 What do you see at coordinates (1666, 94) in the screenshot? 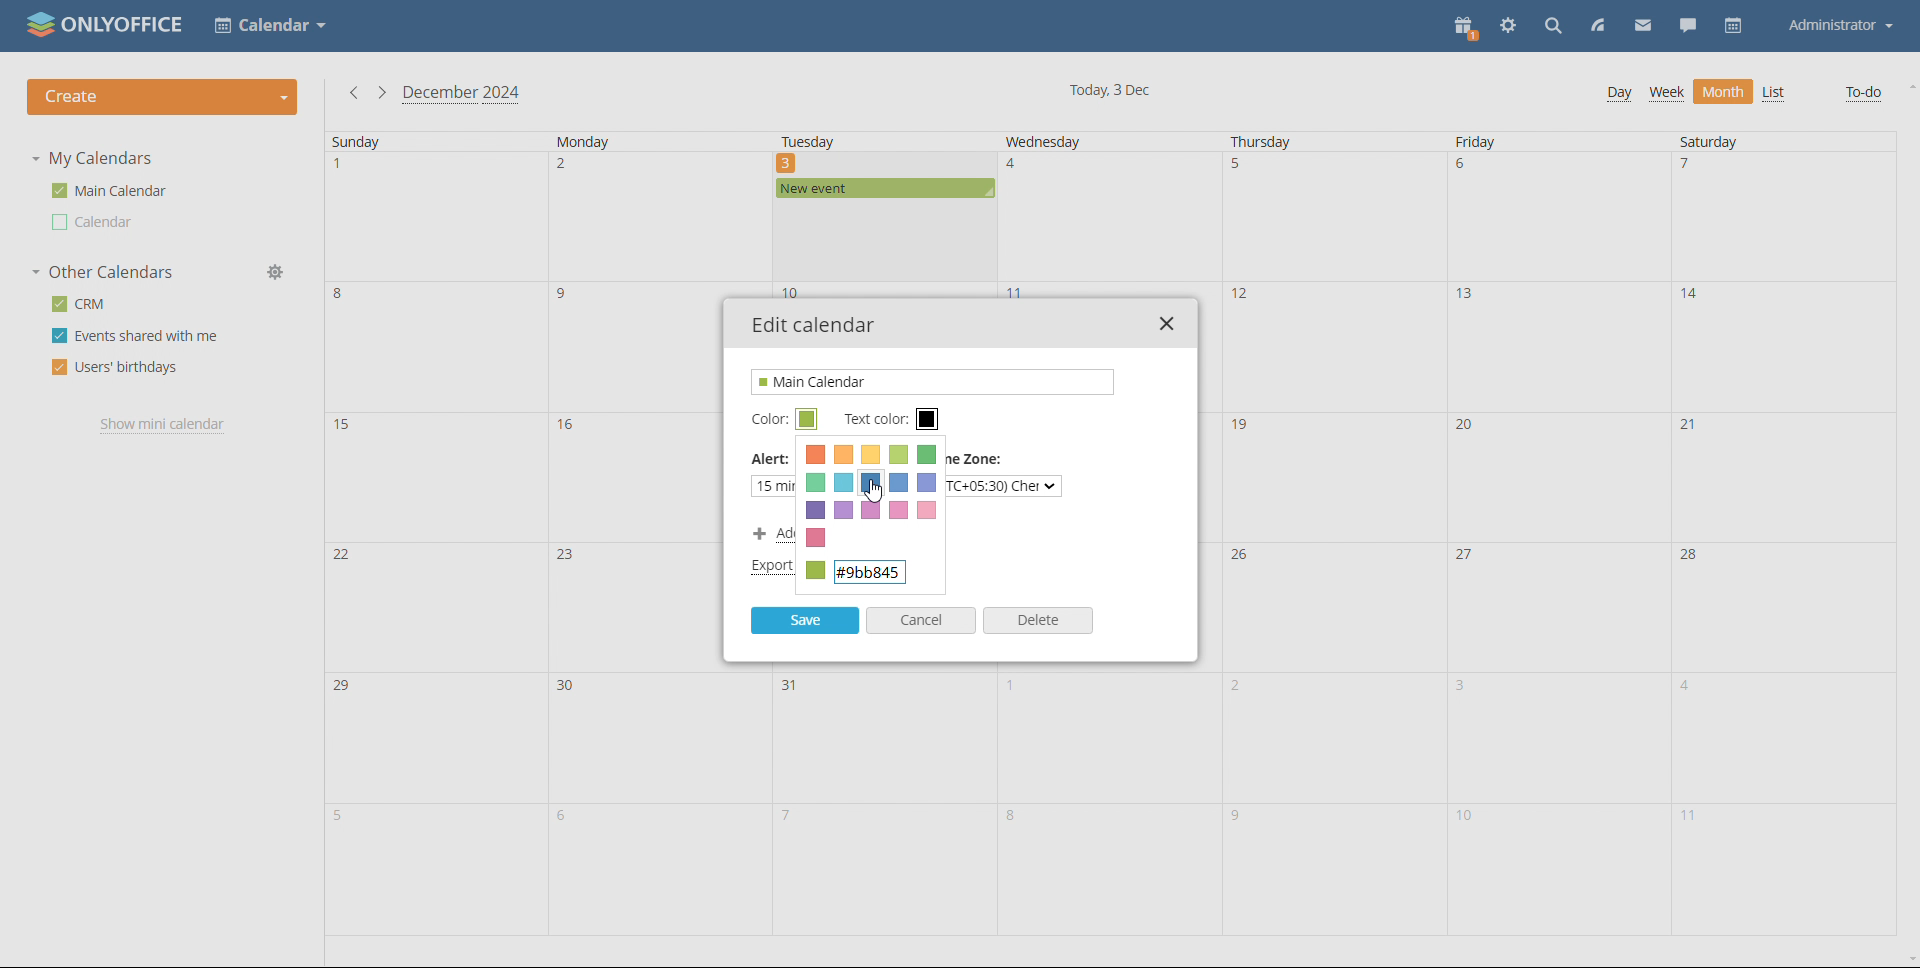
I see `week view` at bounding box center [1666, 94].